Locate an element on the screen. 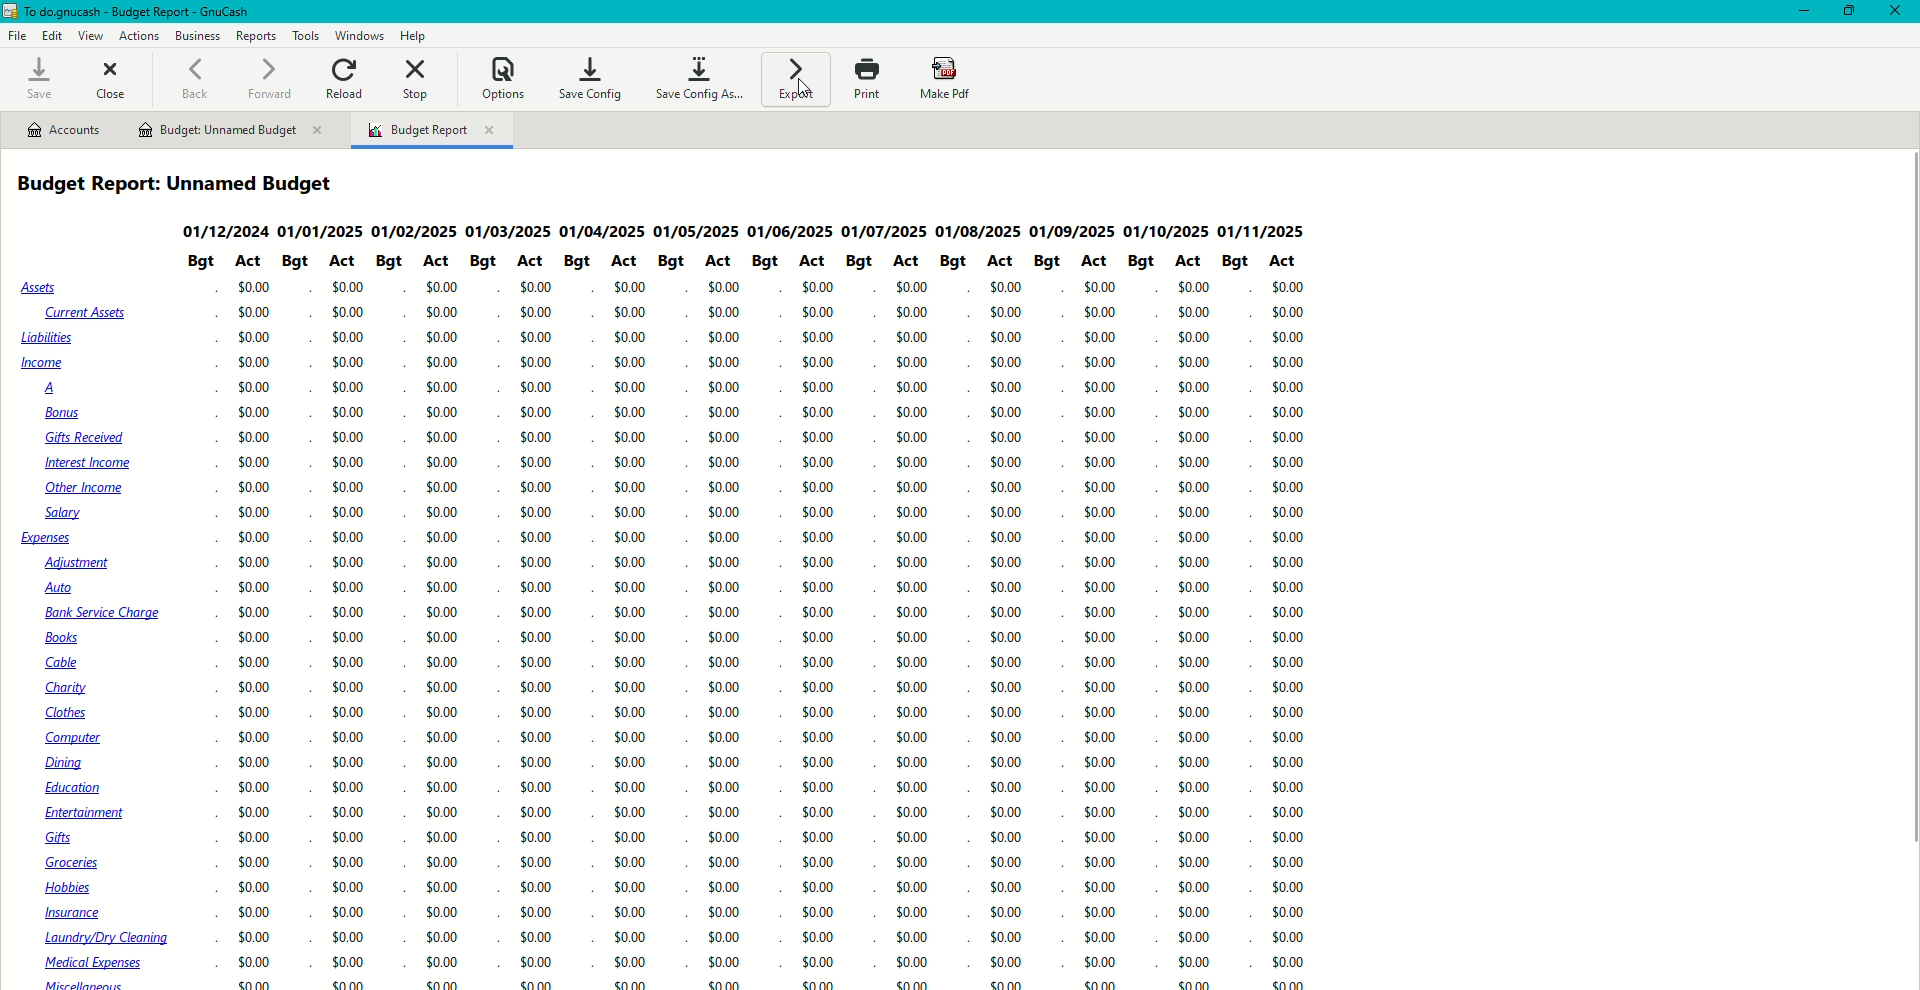  0.00 is located at coordinates (257, 613).